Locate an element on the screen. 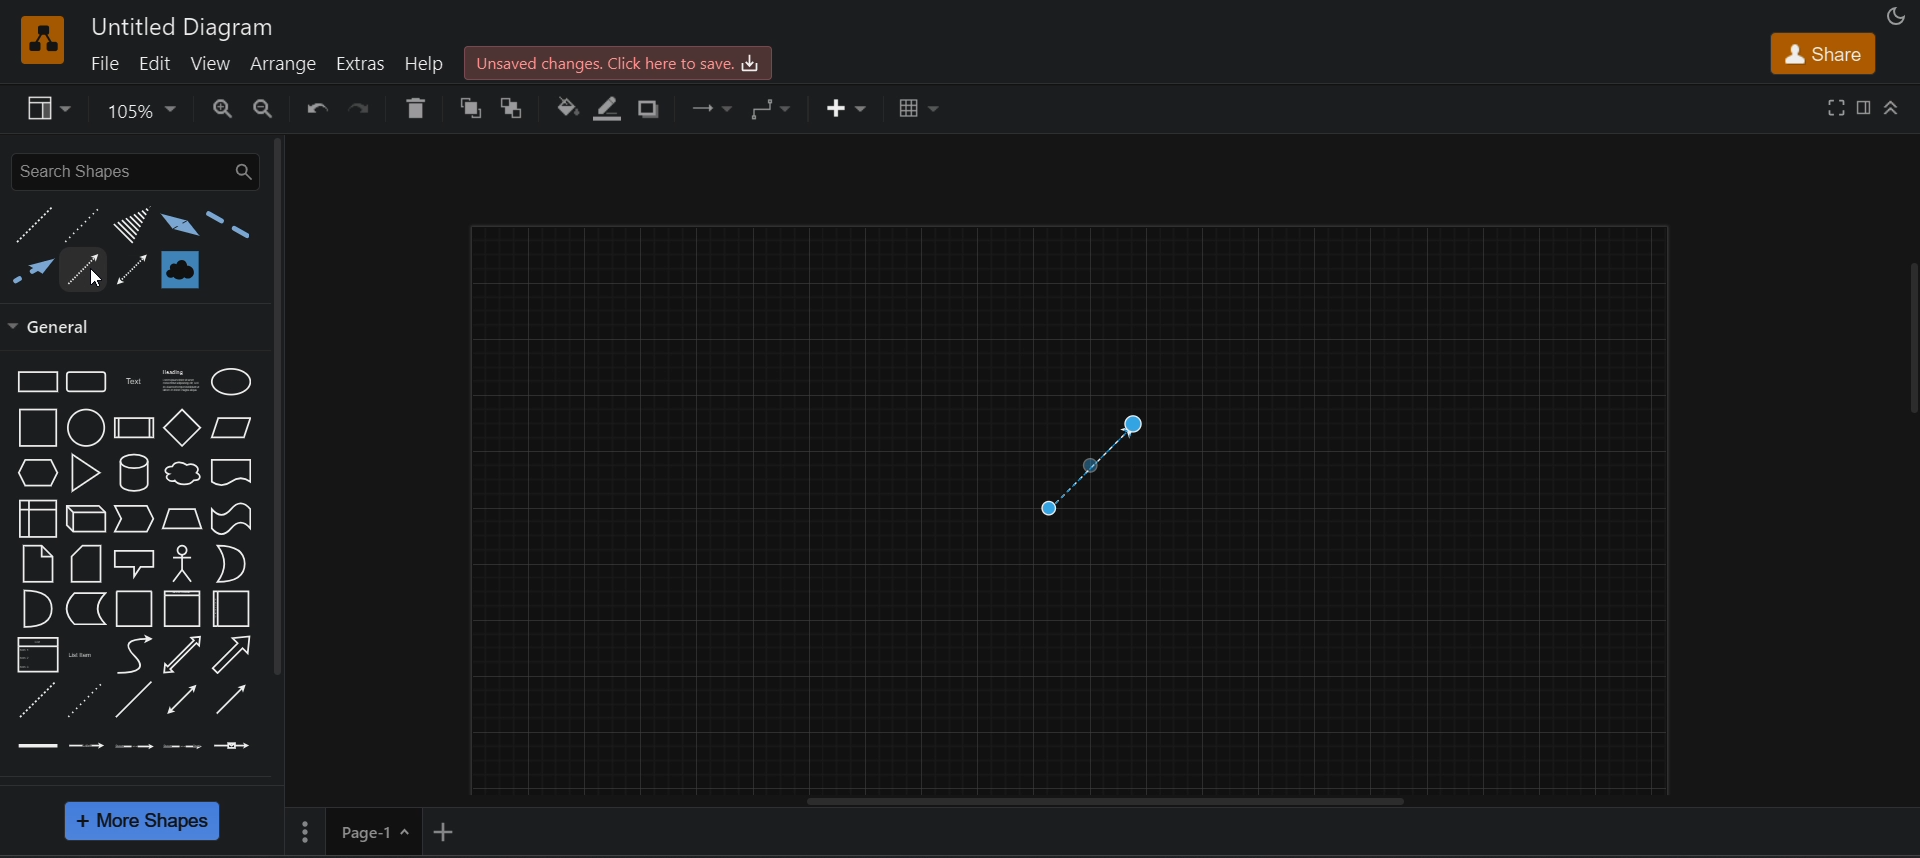 The width and height of the screenshot is (1920, 858). help is located at coordinates (427, 63).